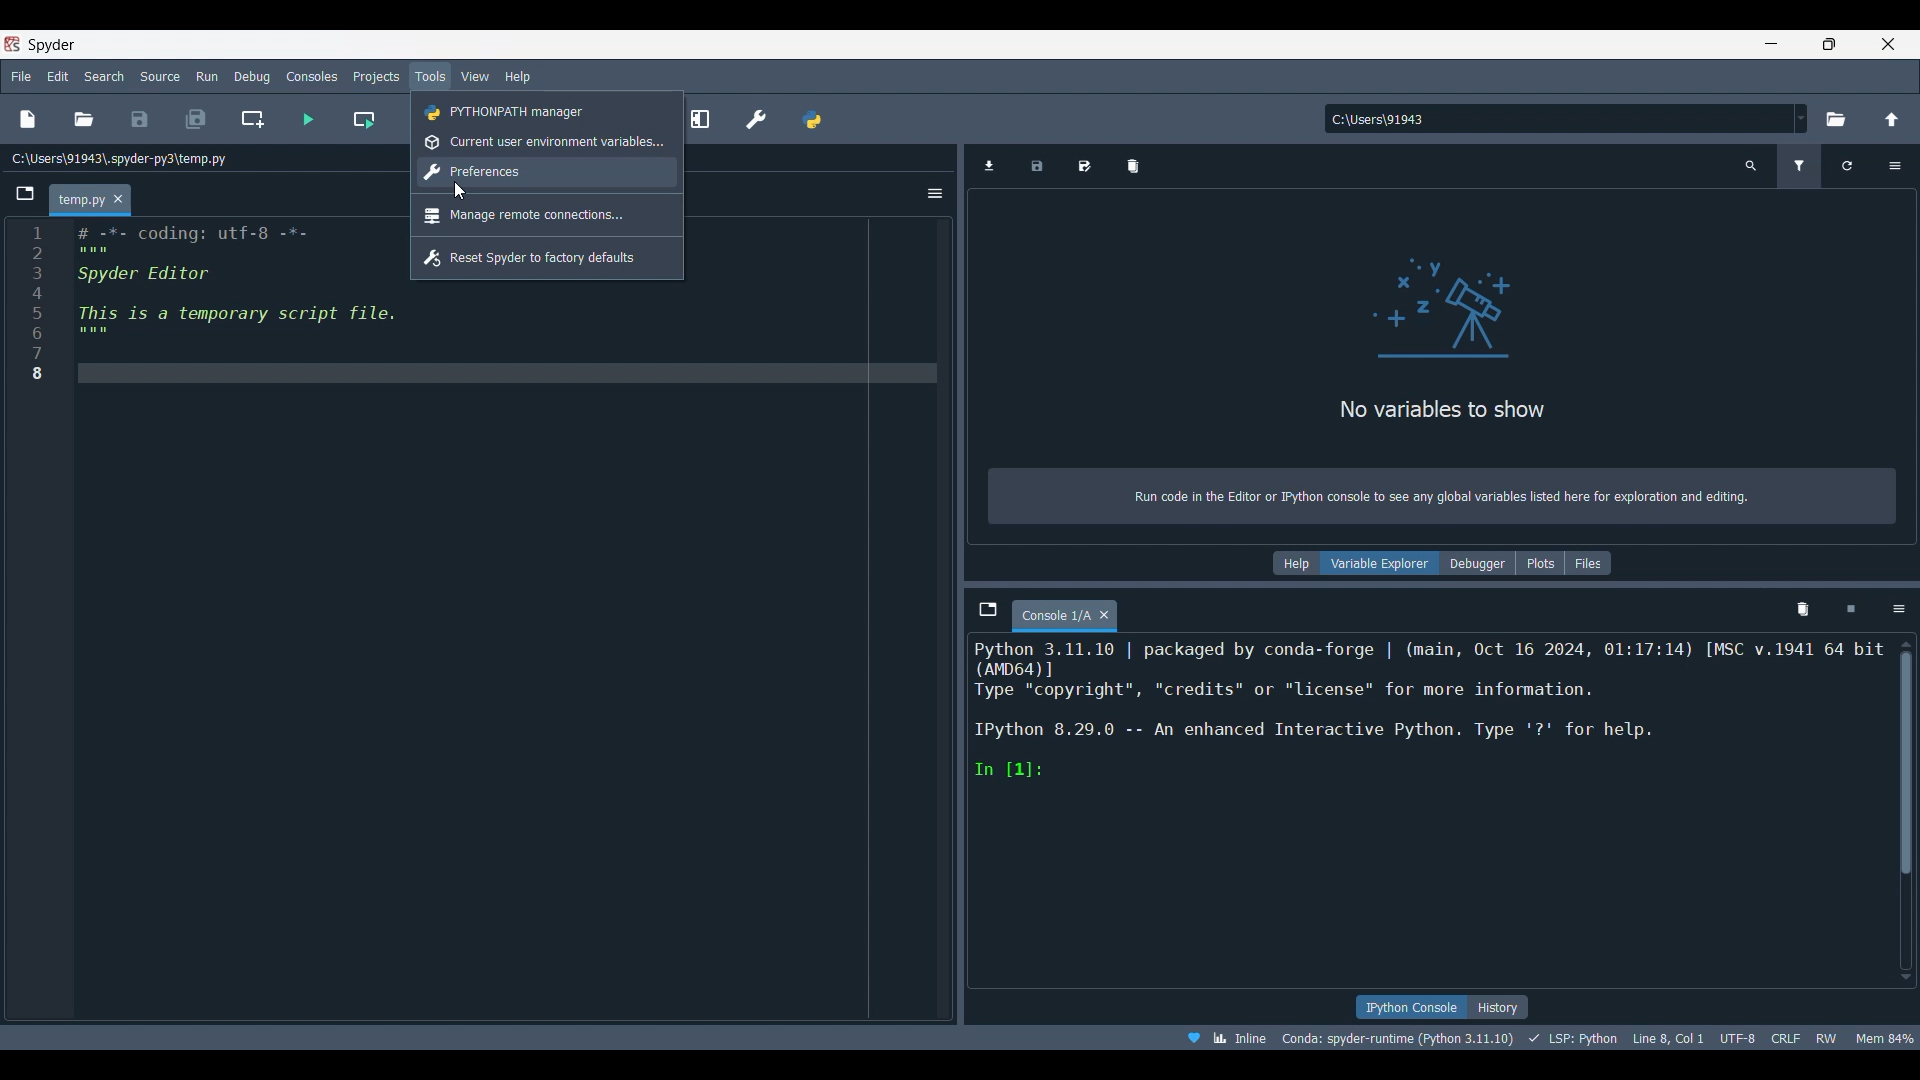 This screenshot has width=1920, height=1080. What do you see at coordinates (1373, 563) in the screenshot?
I see `Variable explorer, current selection highlighted` at bounding box center [1373, 563].